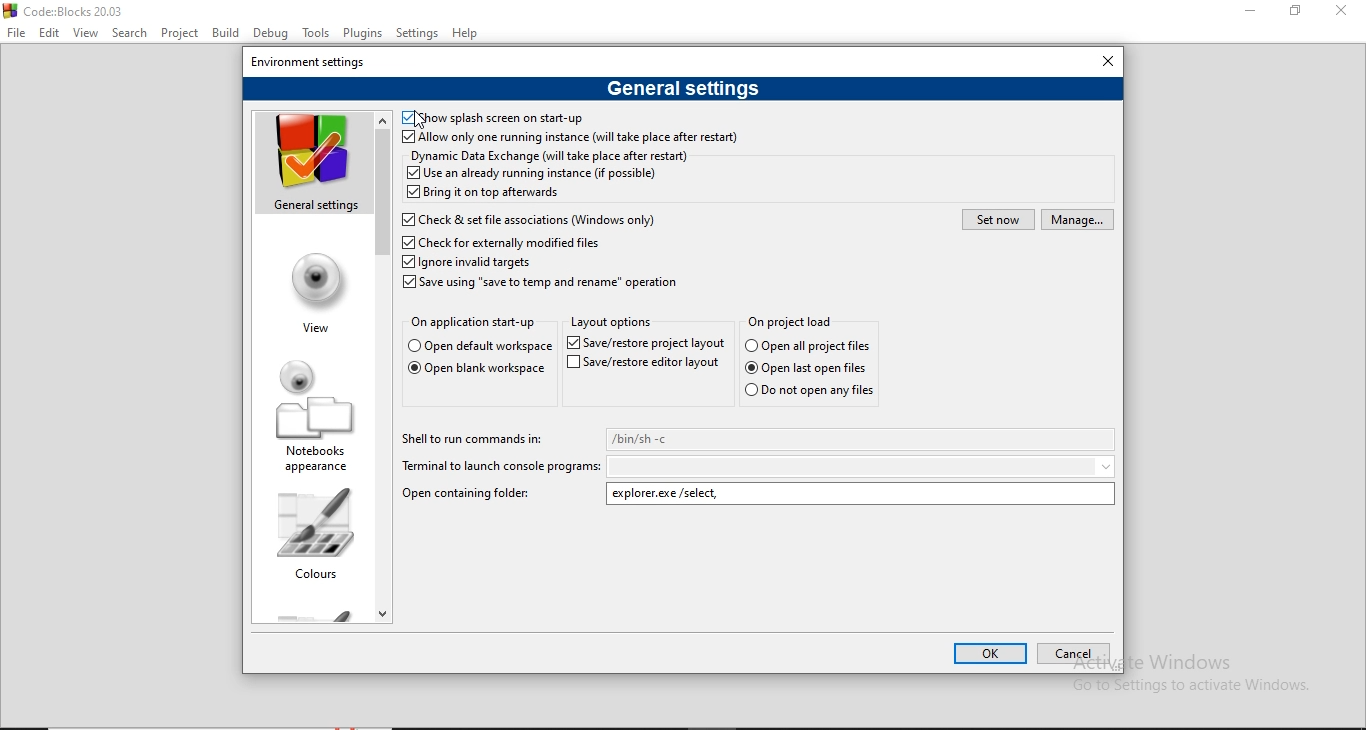 This screenshot has height=730, width=1366. Describe the element at coordinates (646, 342) in the screenshot. I see `Save/restore editor layout` at that location.